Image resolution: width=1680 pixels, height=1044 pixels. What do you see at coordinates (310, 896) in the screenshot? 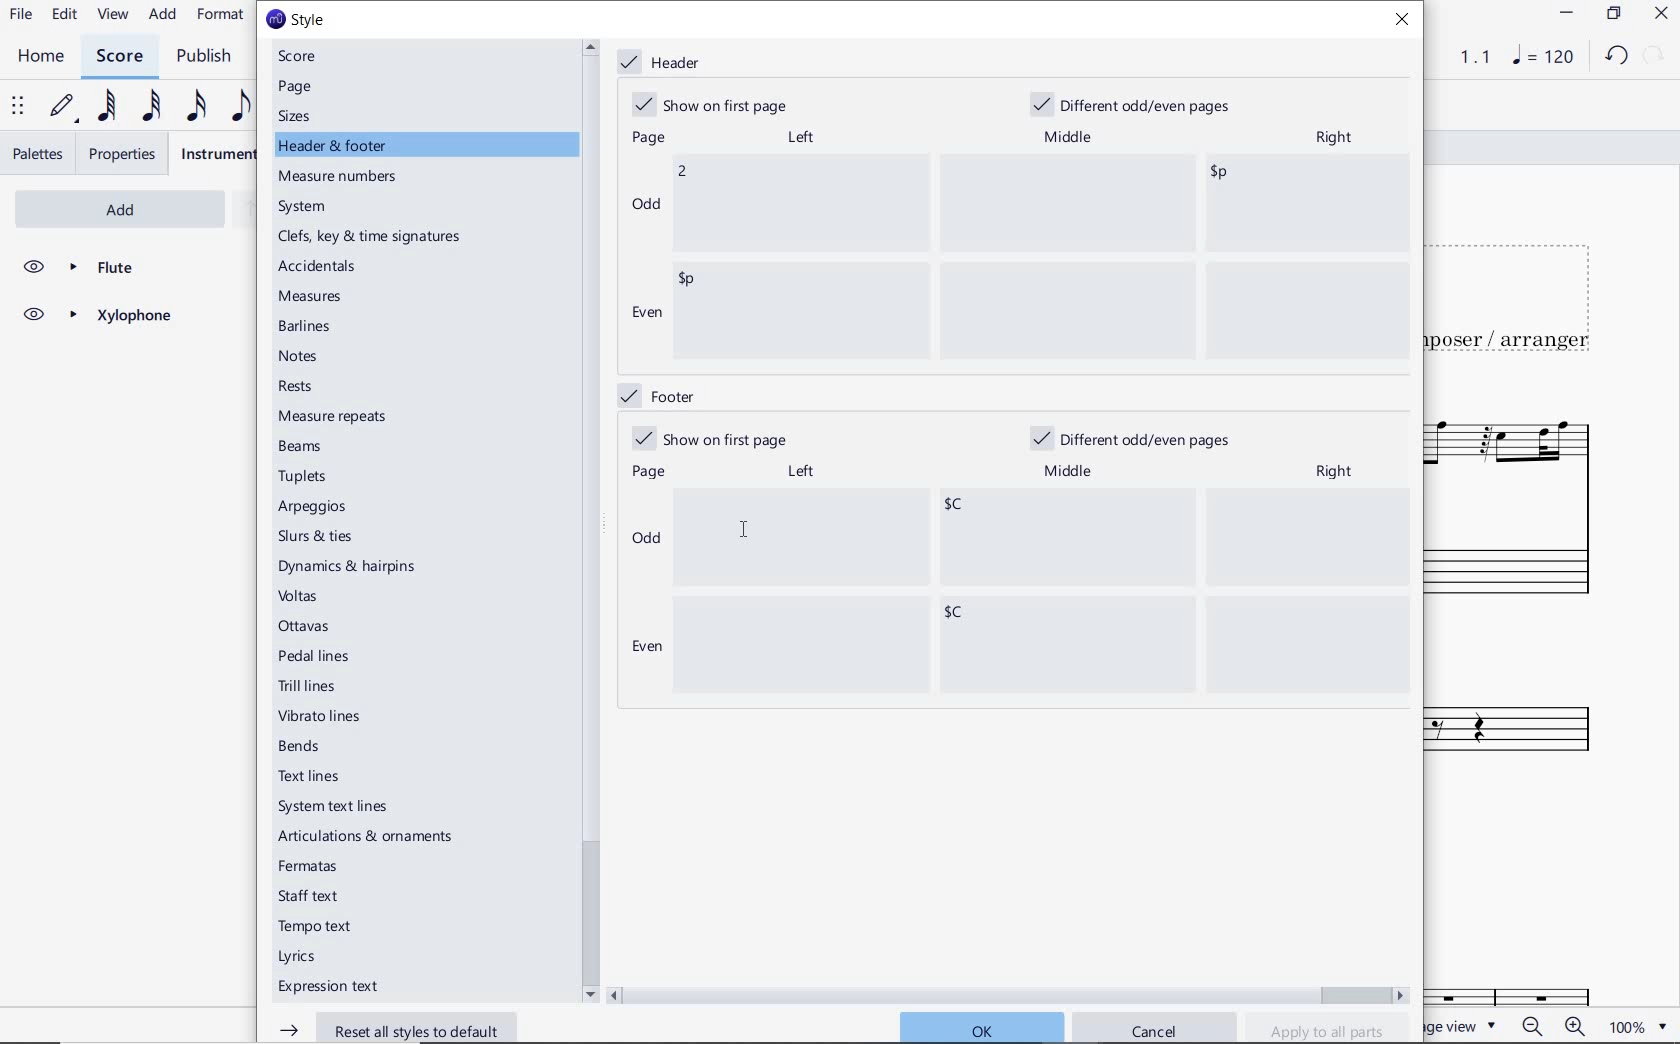
I see `staff text` at bounding box center [310, 896].